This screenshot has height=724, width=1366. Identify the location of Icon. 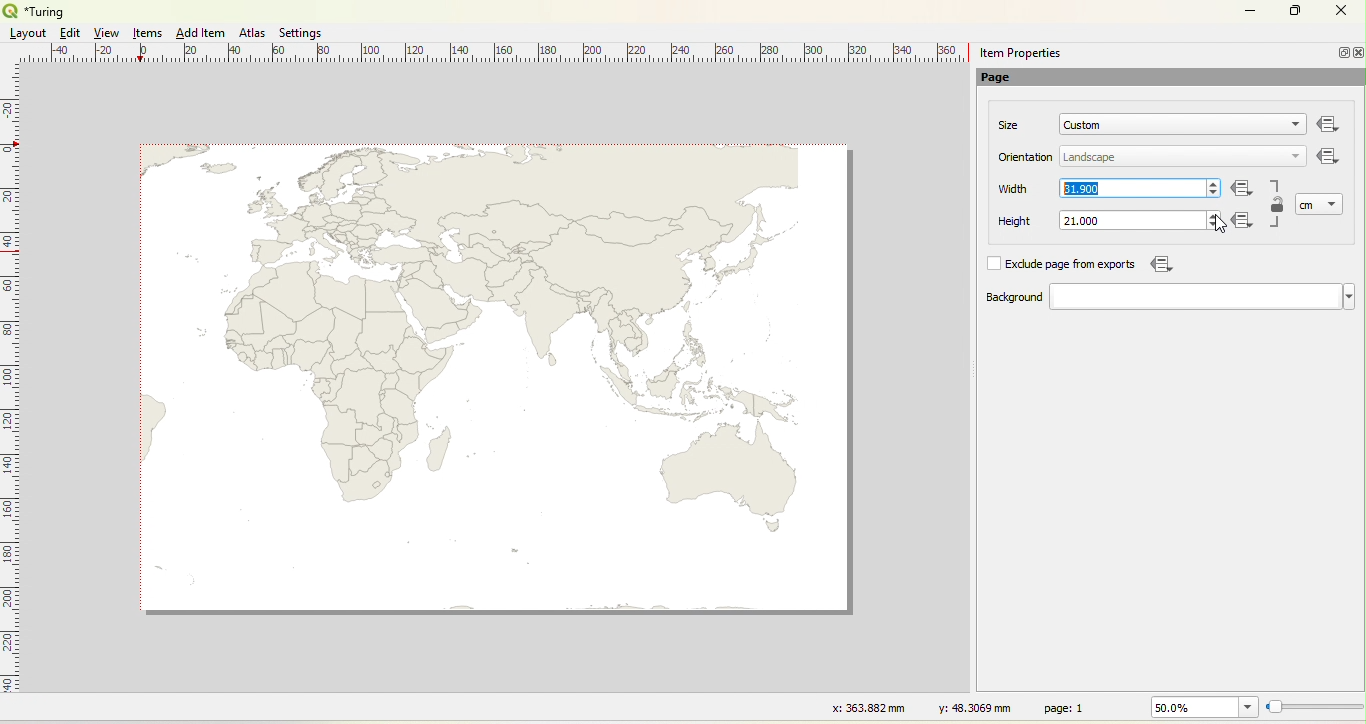
(1243, 190).